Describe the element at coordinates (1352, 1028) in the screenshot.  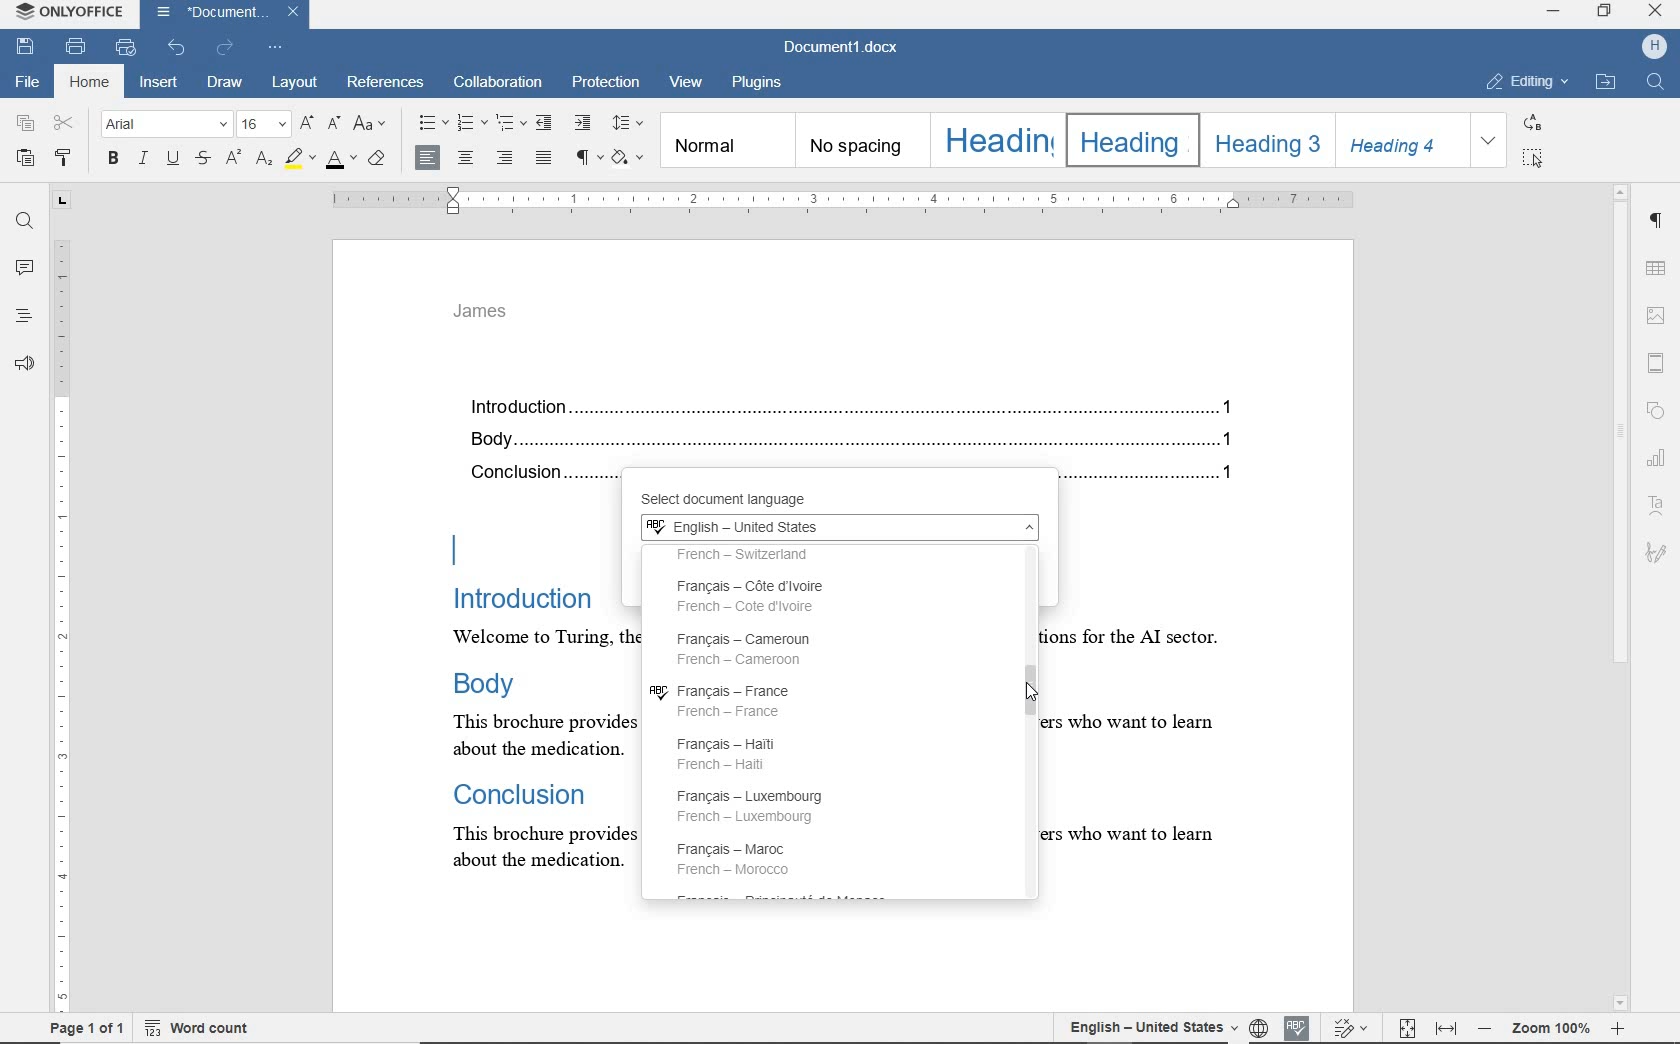
I see `track changes` at that location.